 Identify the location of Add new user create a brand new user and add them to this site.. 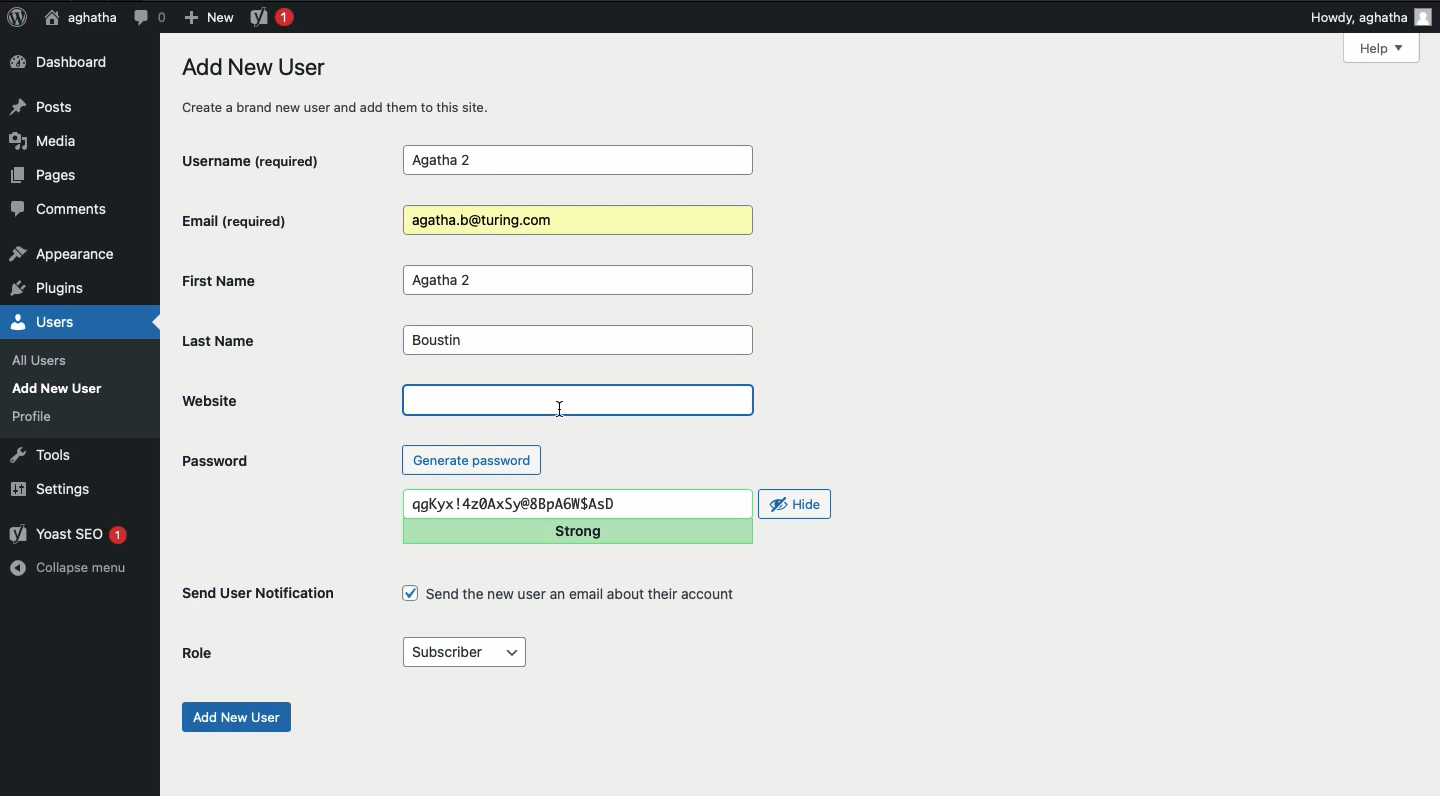
(347, 86).